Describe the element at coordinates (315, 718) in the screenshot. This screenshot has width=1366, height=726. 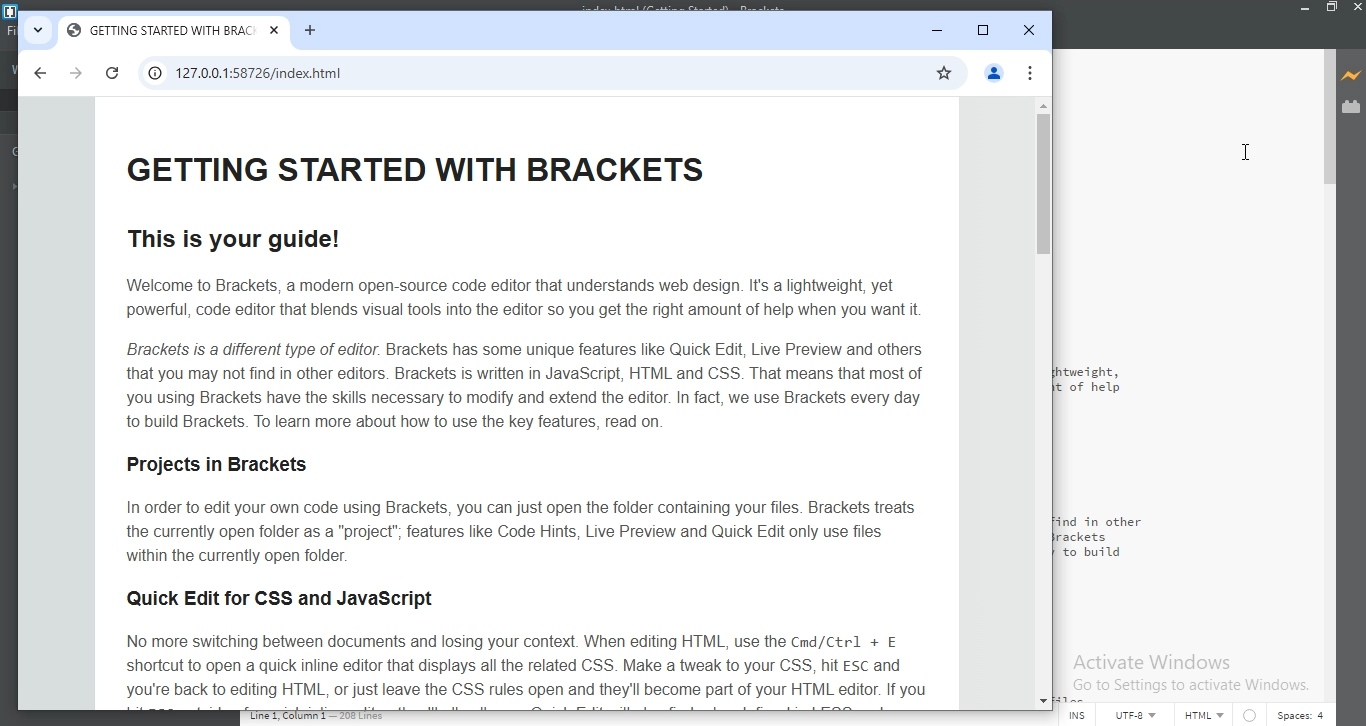
I see `line code data` at that location.